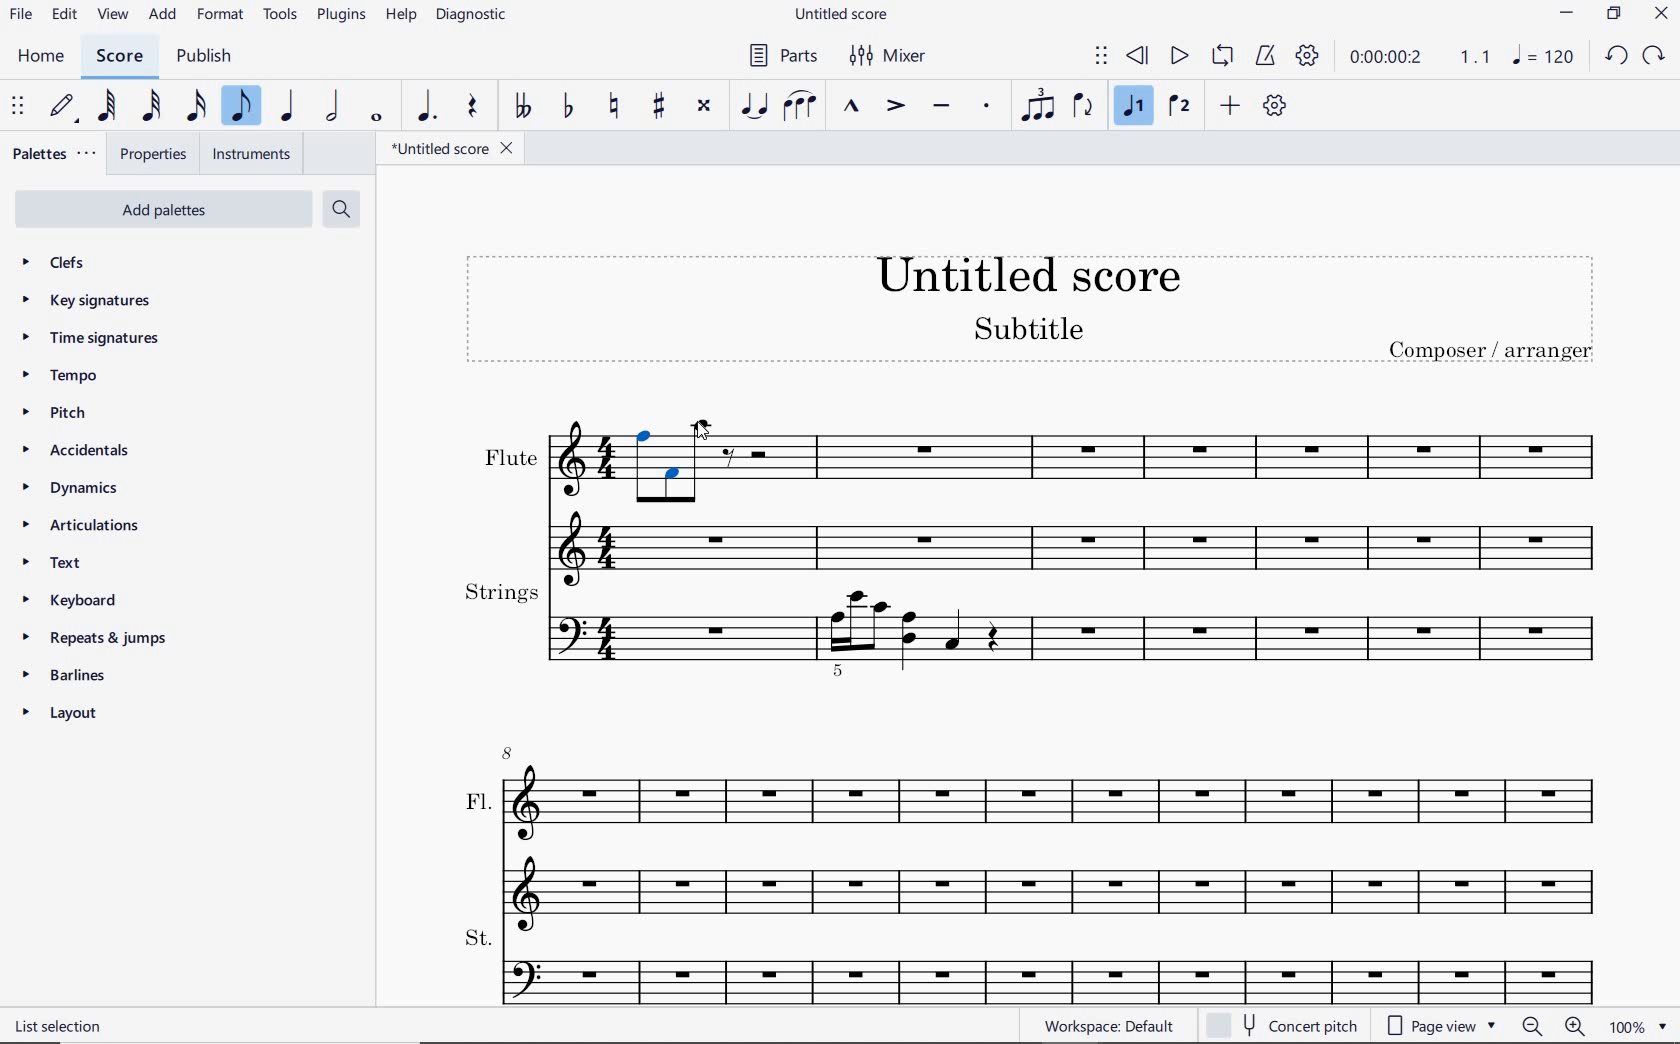  What do you see at coordinates (61, 716) in the screenshot?
I see `layout` at bounding box center [61, 716].